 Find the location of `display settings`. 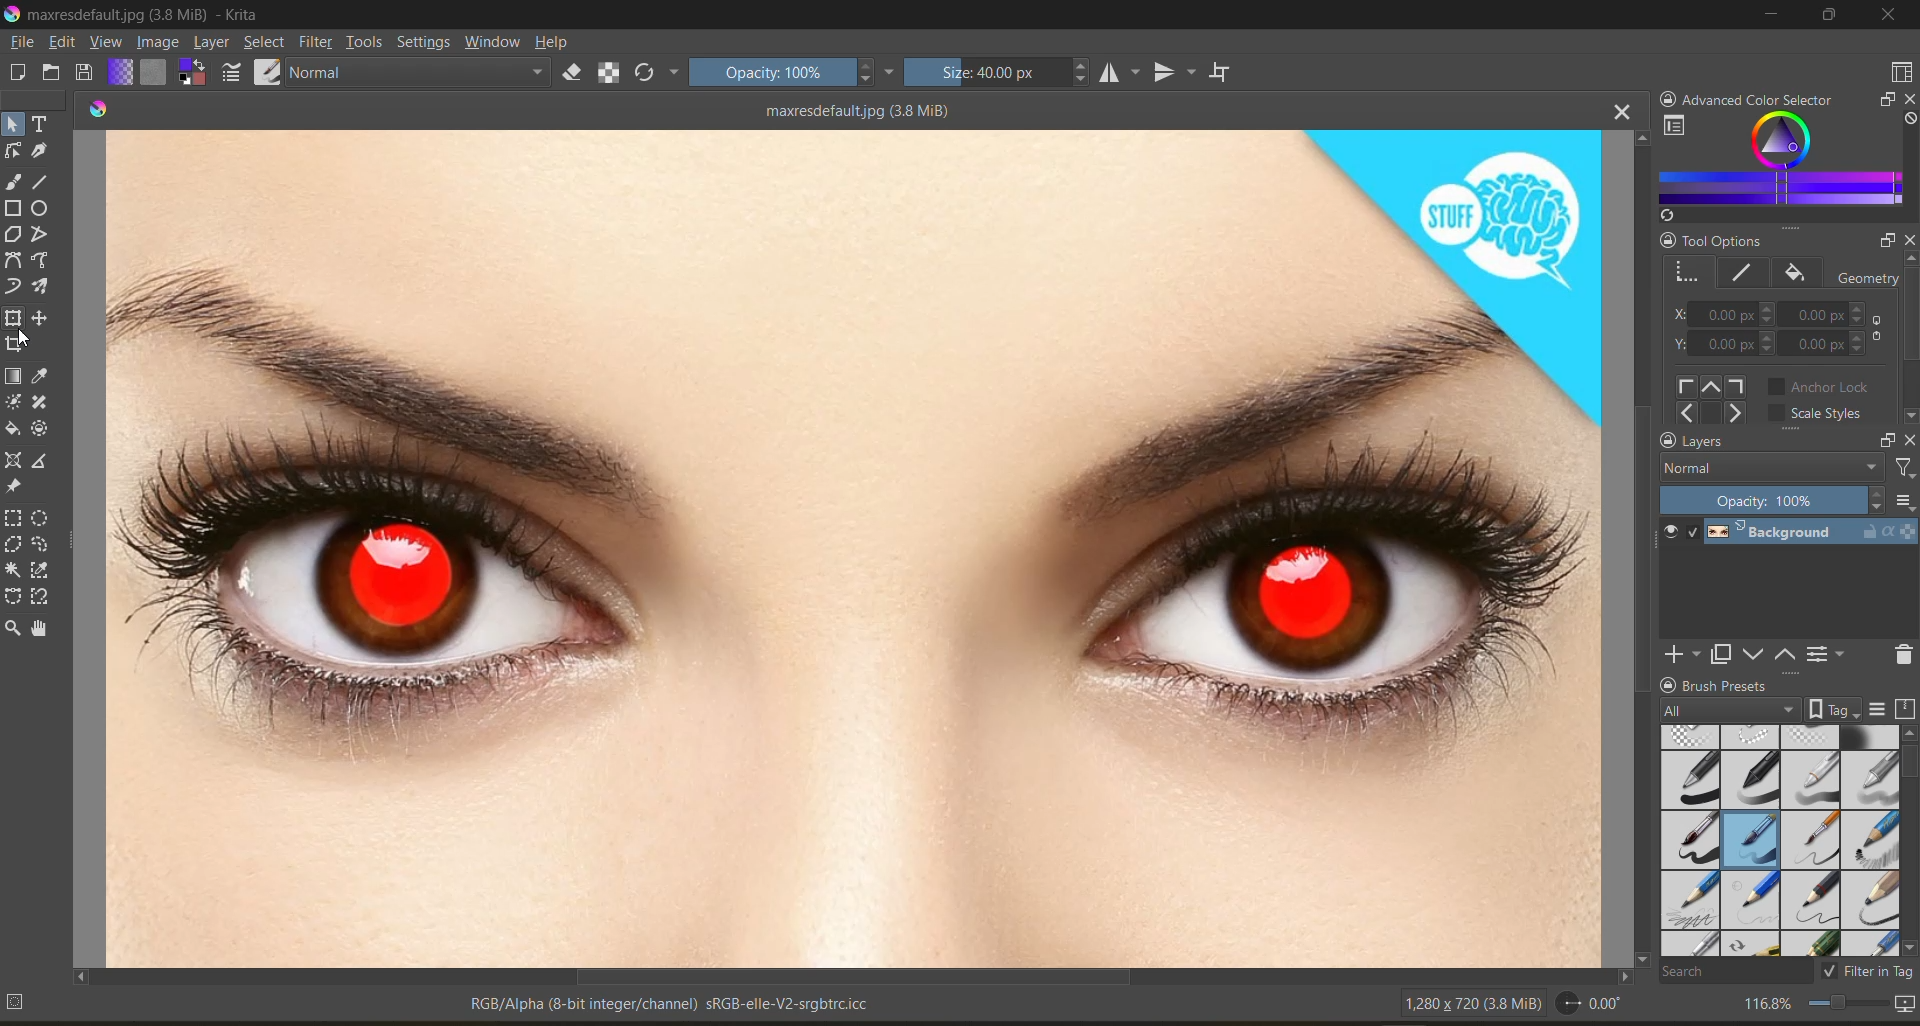

display settings is located at coordinates (1879, 707).